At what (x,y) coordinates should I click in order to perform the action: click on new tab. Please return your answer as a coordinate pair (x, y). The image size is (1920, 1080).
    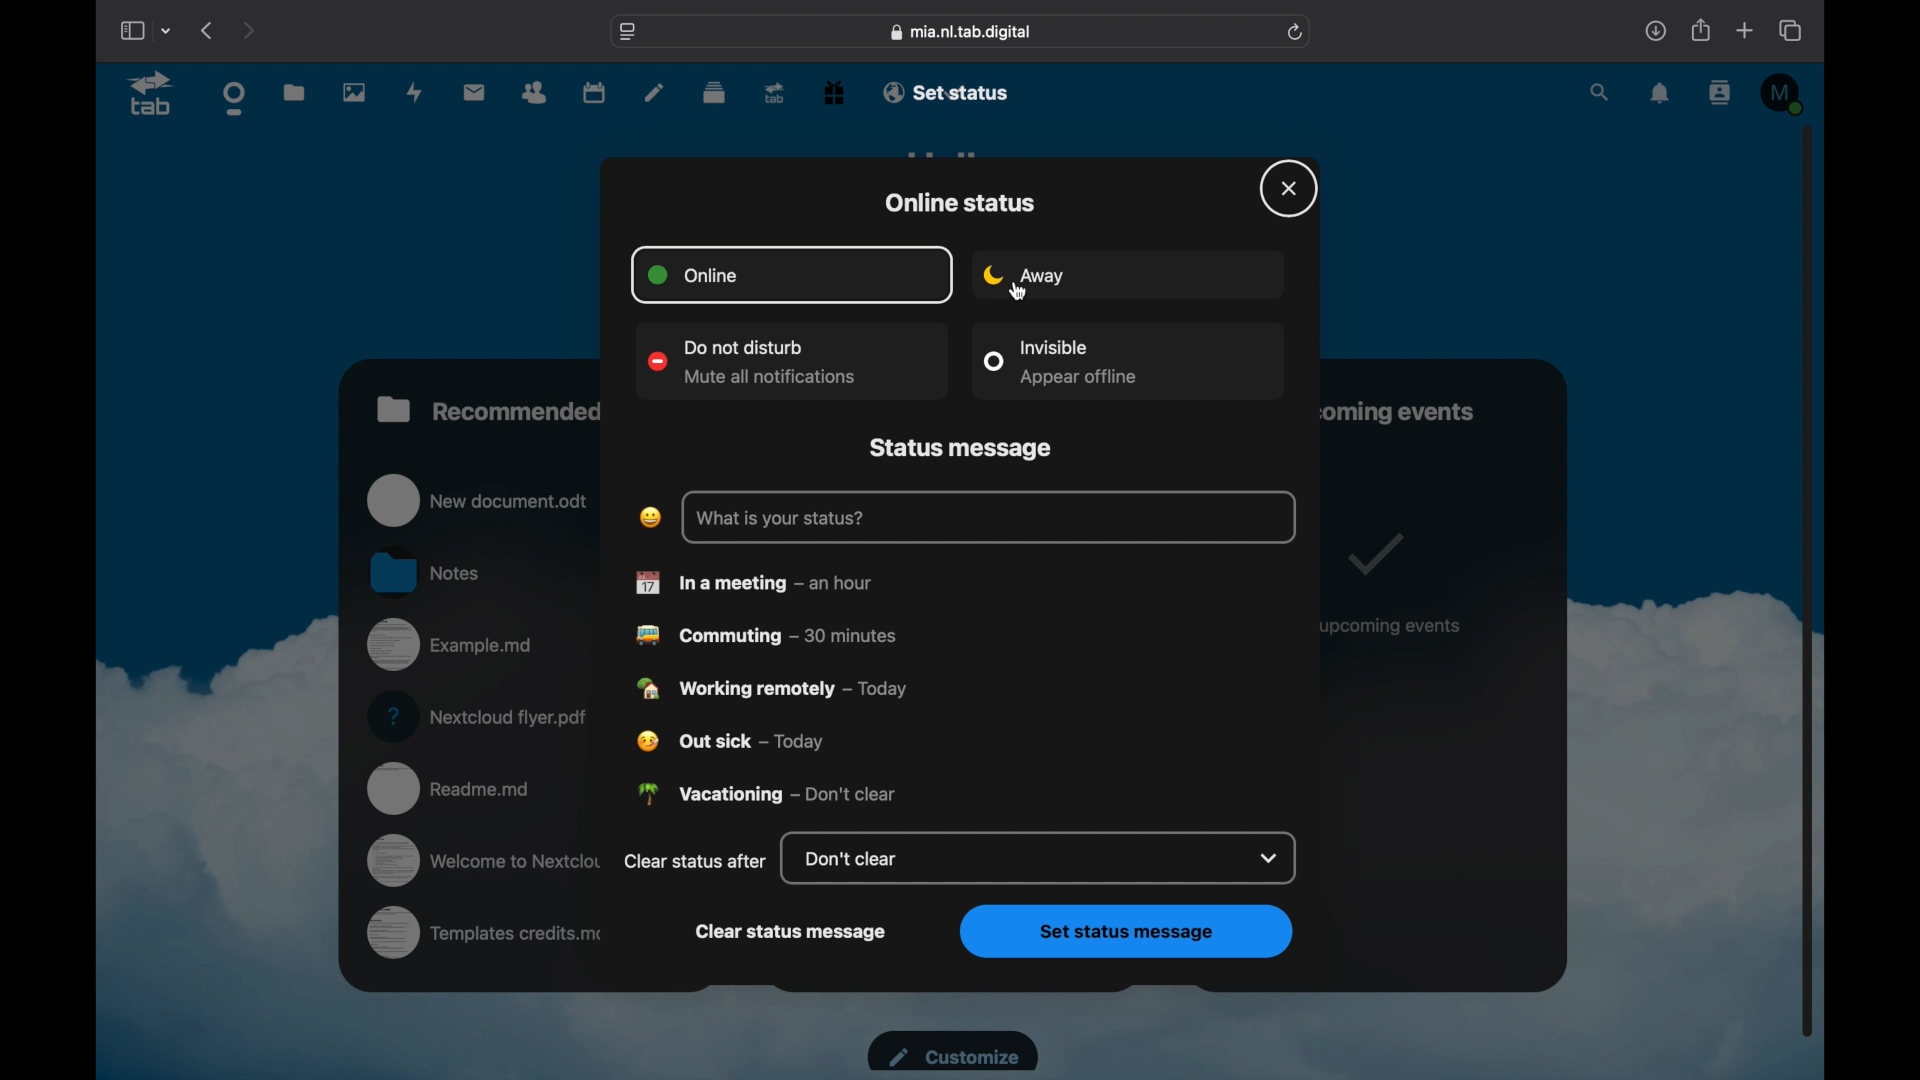
    Looking at the image, I should click on (1746, 31).